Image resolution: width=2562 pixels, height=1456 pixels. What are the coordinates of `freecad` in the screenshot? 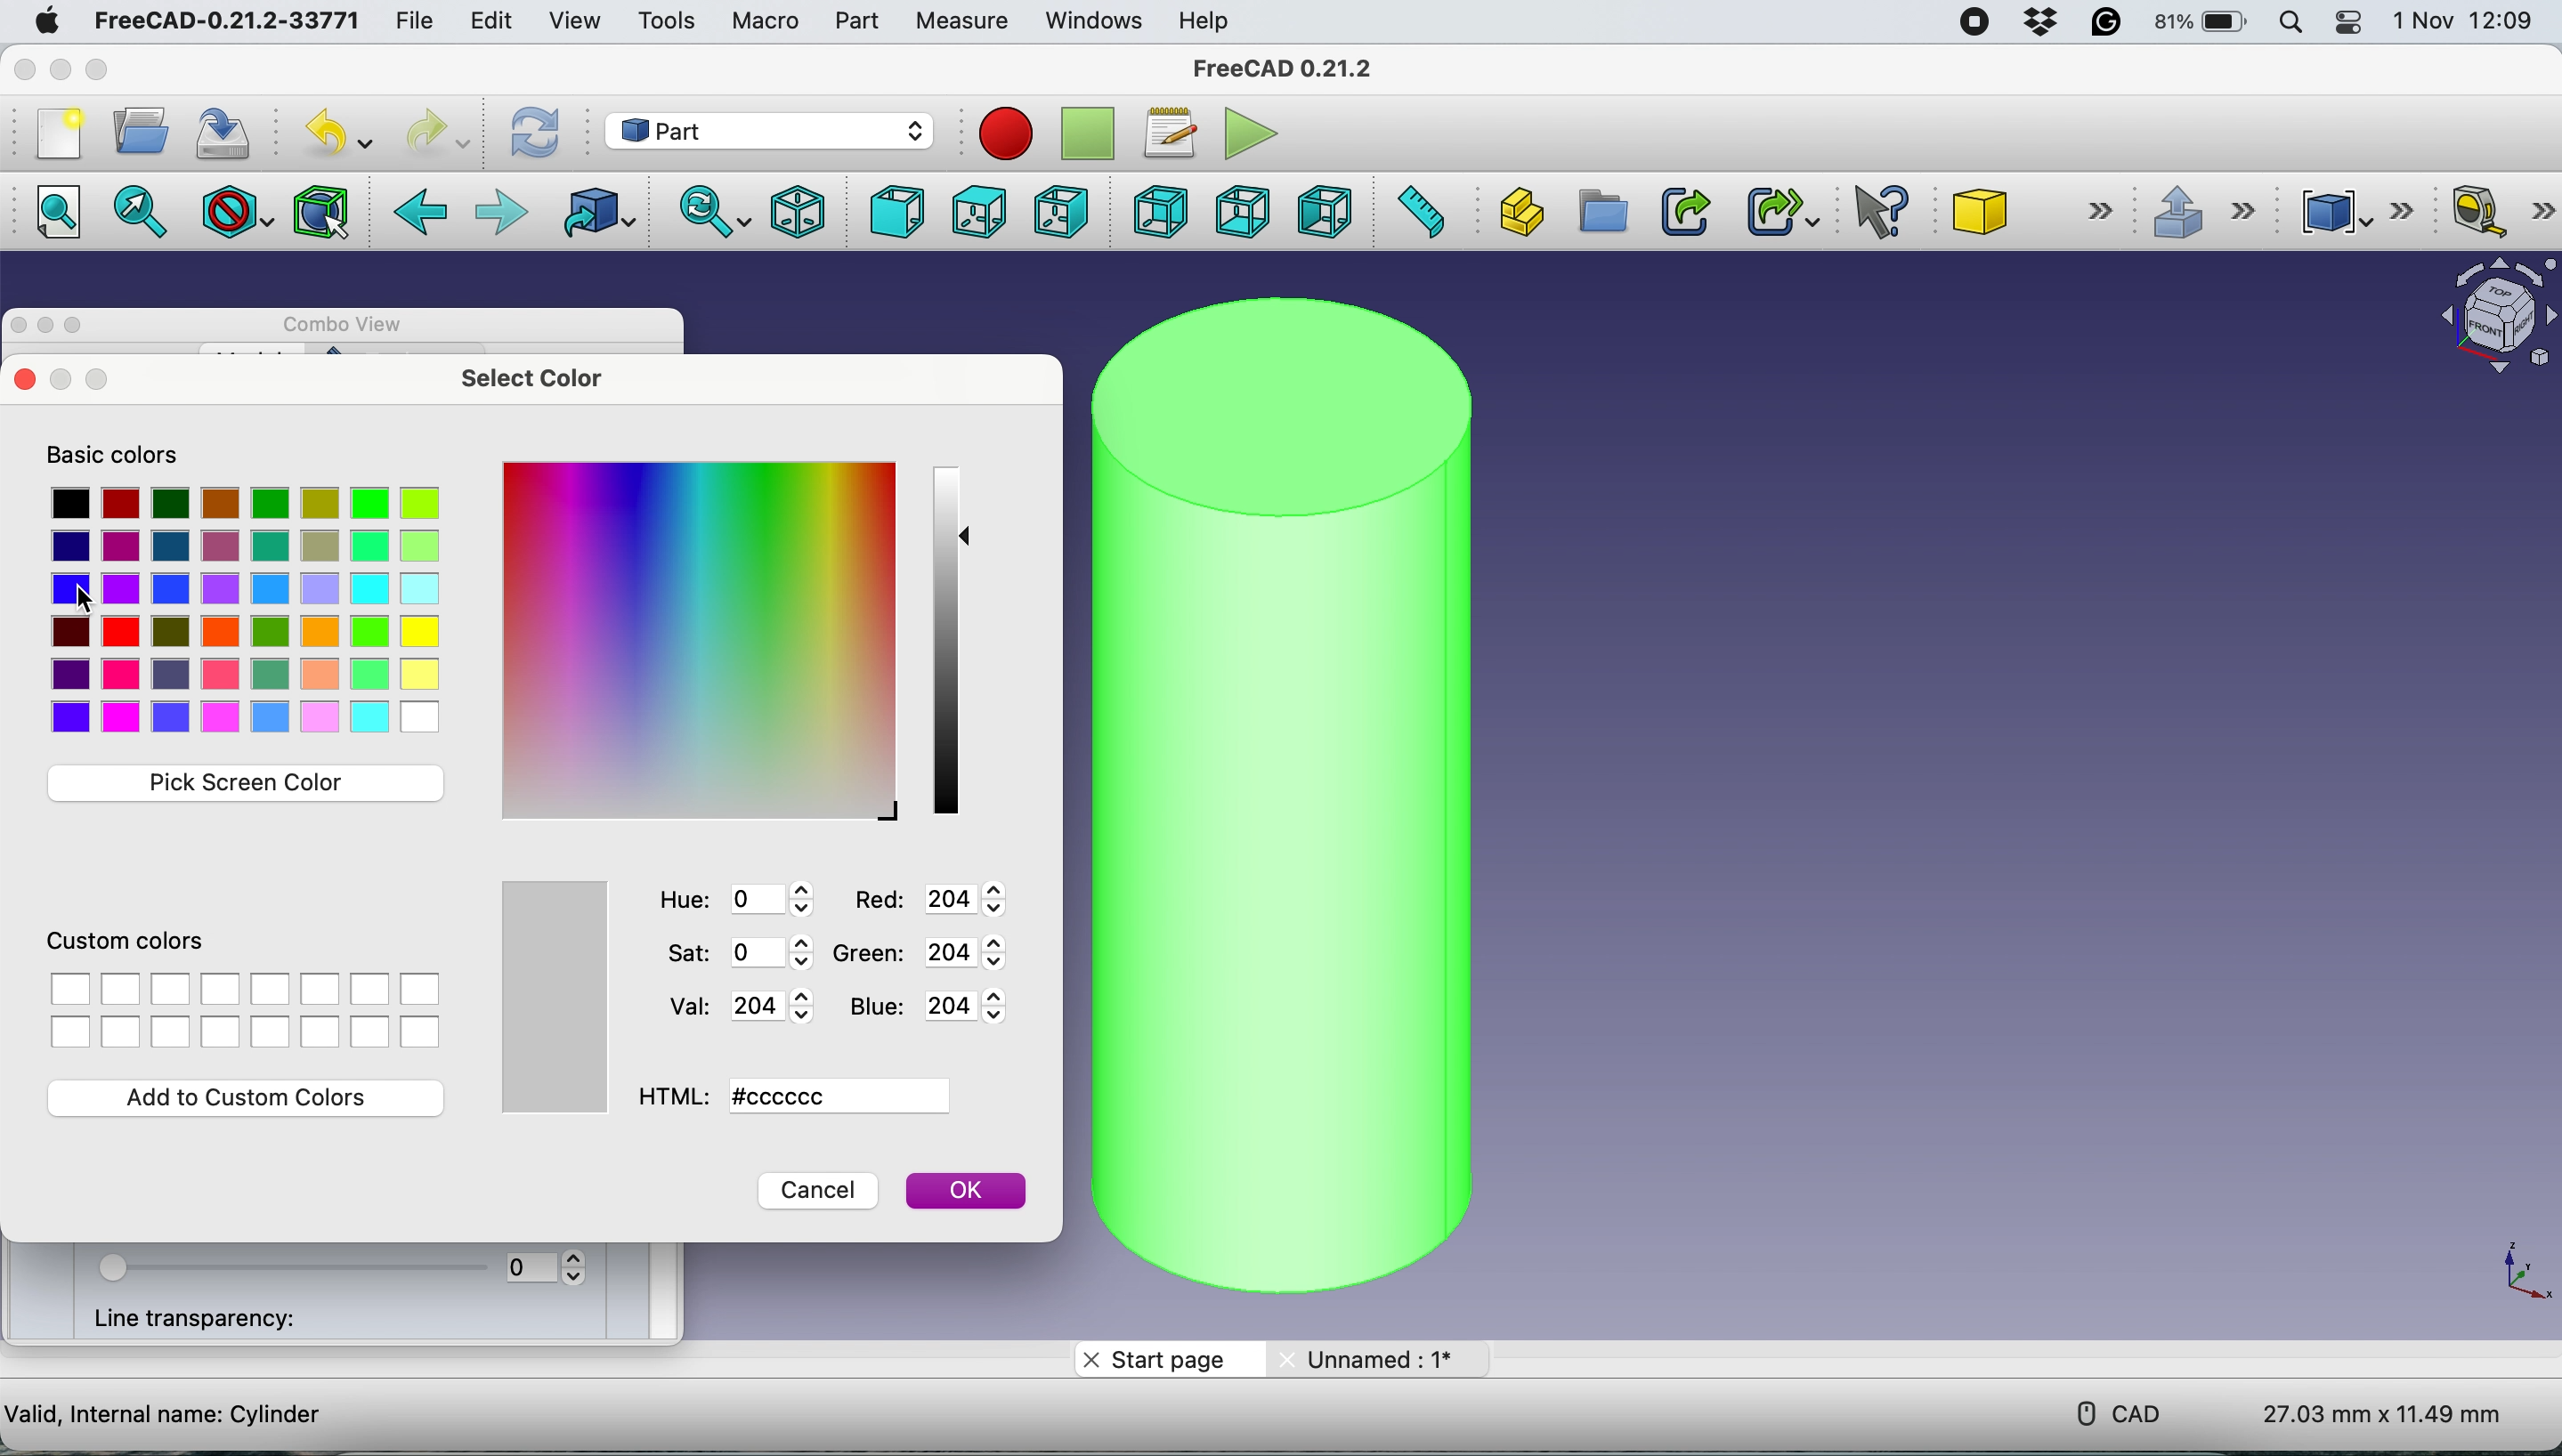 It's located at (222, 21).